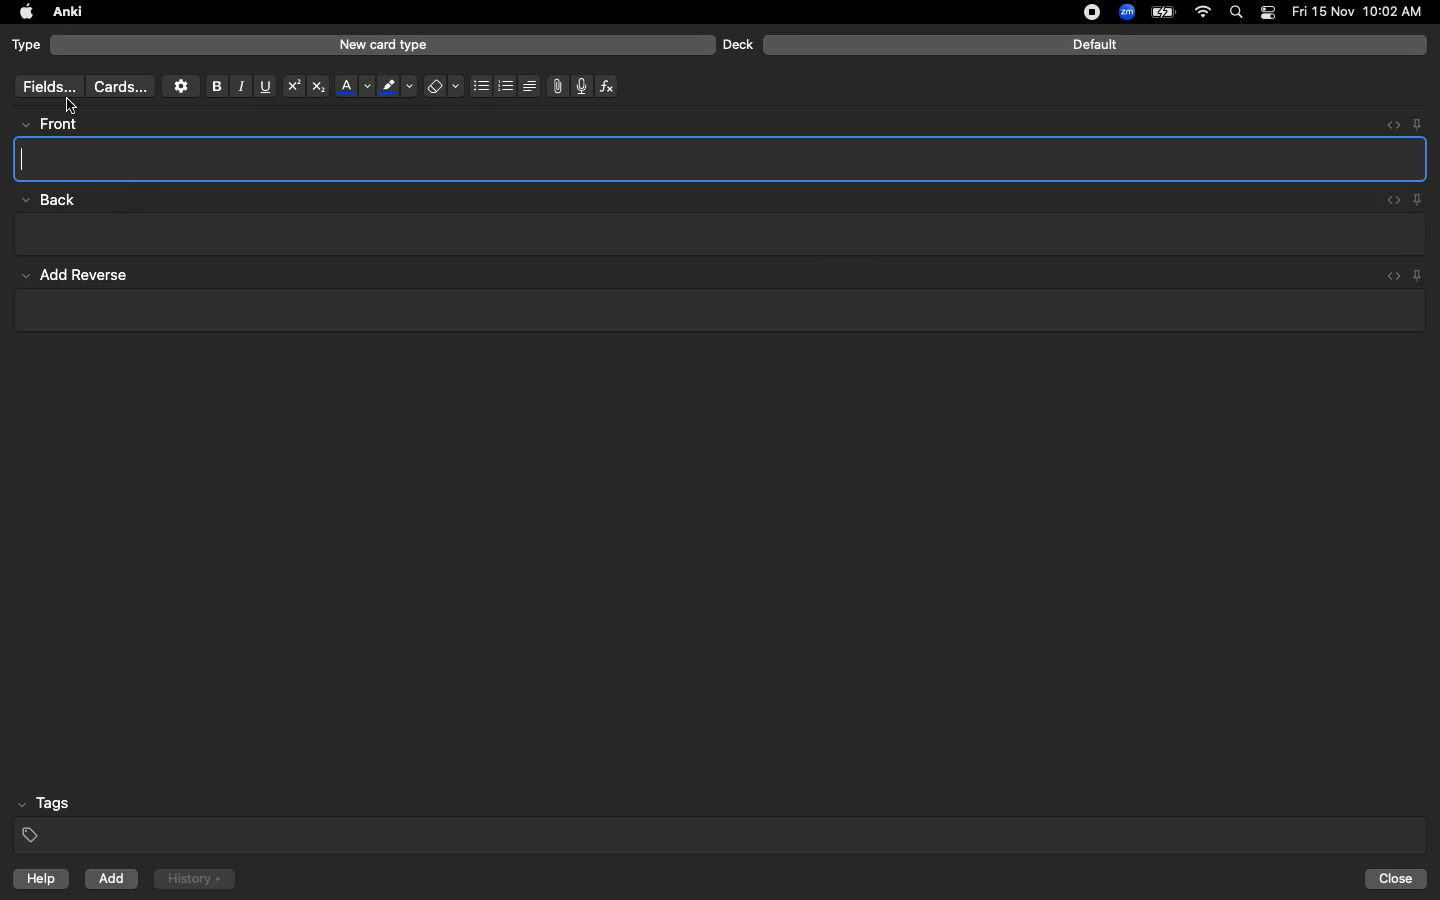 The image size is (1440, 900). I want to click on Embed, so click(1389, 201).